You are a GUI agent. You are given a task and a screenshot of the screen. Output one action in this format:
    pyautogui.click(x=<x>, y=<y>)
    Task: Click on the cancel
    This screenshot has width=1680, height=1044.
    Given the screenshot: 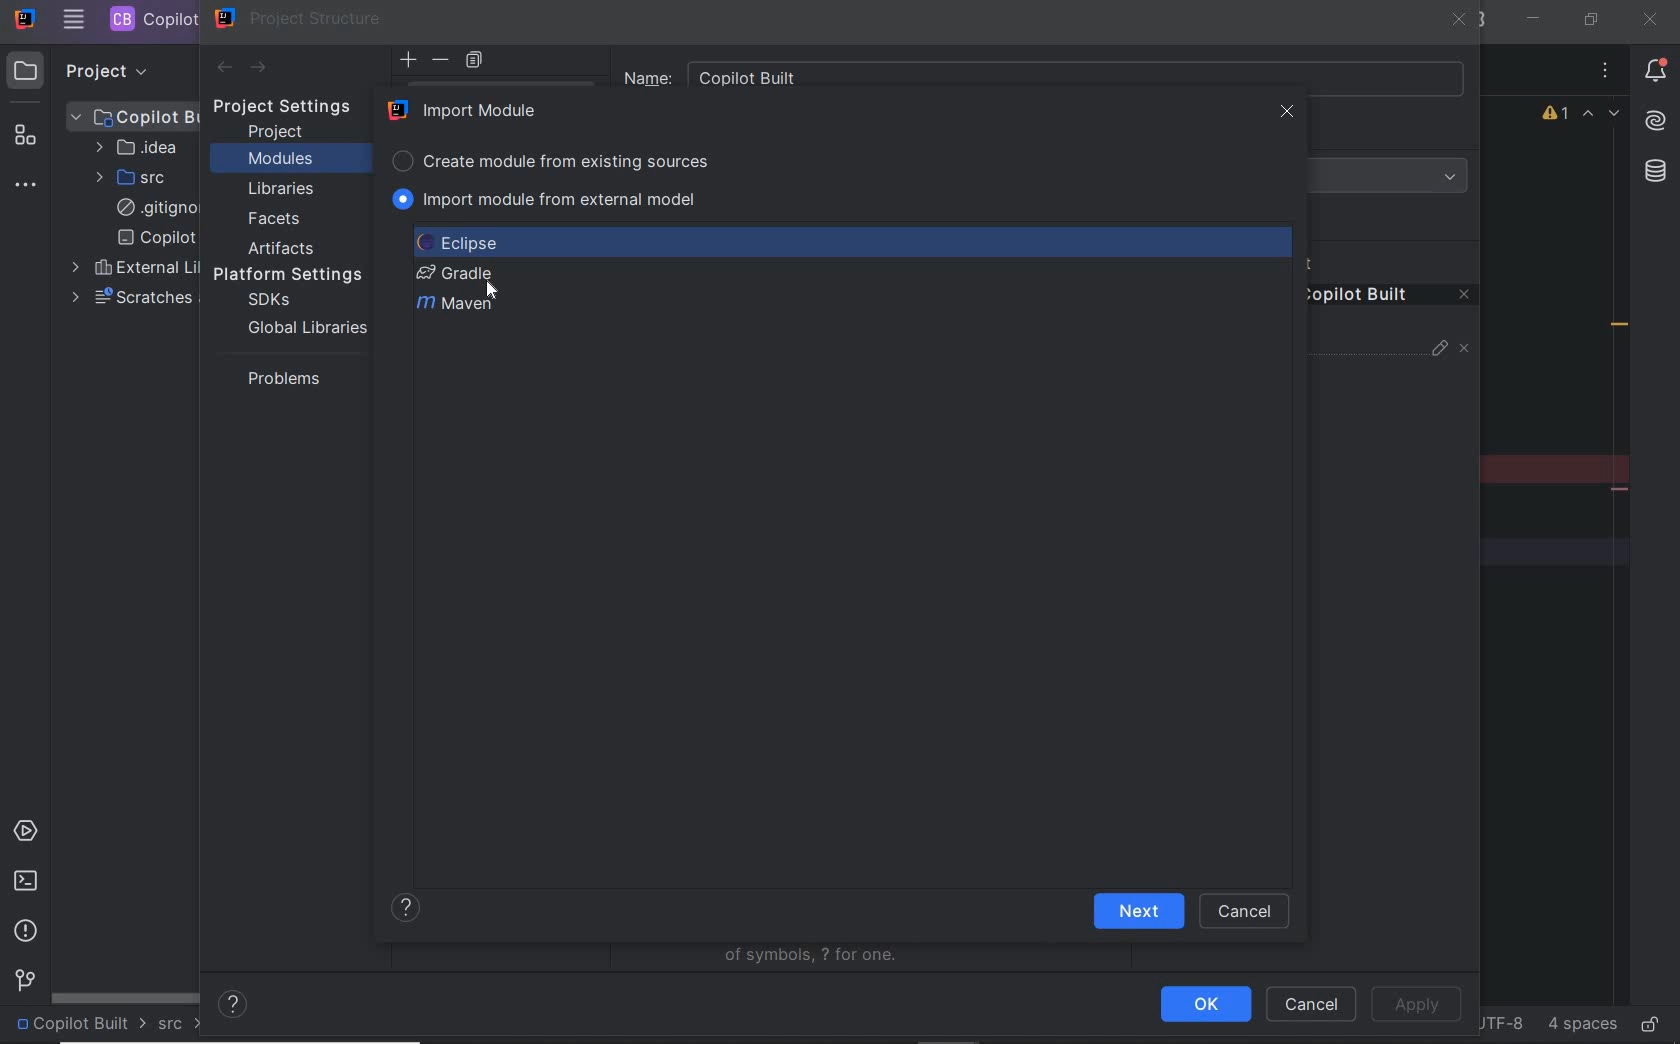 What is the action you would take?
    pyautogui.click(x=1311, y=1006)
    